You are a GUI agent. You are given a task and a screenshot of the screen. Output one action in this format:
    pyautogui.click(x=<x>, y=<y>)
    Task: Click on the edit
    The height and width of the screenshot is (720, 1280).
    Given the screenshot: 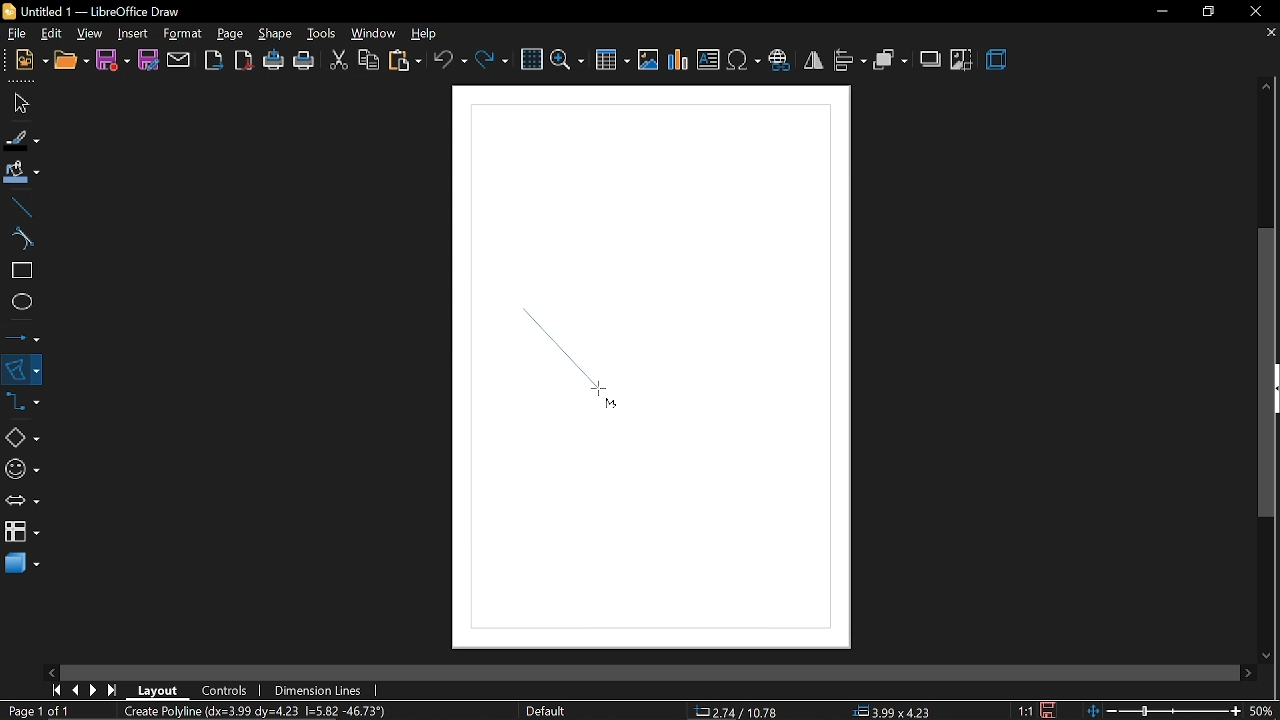 What is the action you would take?
    pyautogui.click(x=54, y=33)
    